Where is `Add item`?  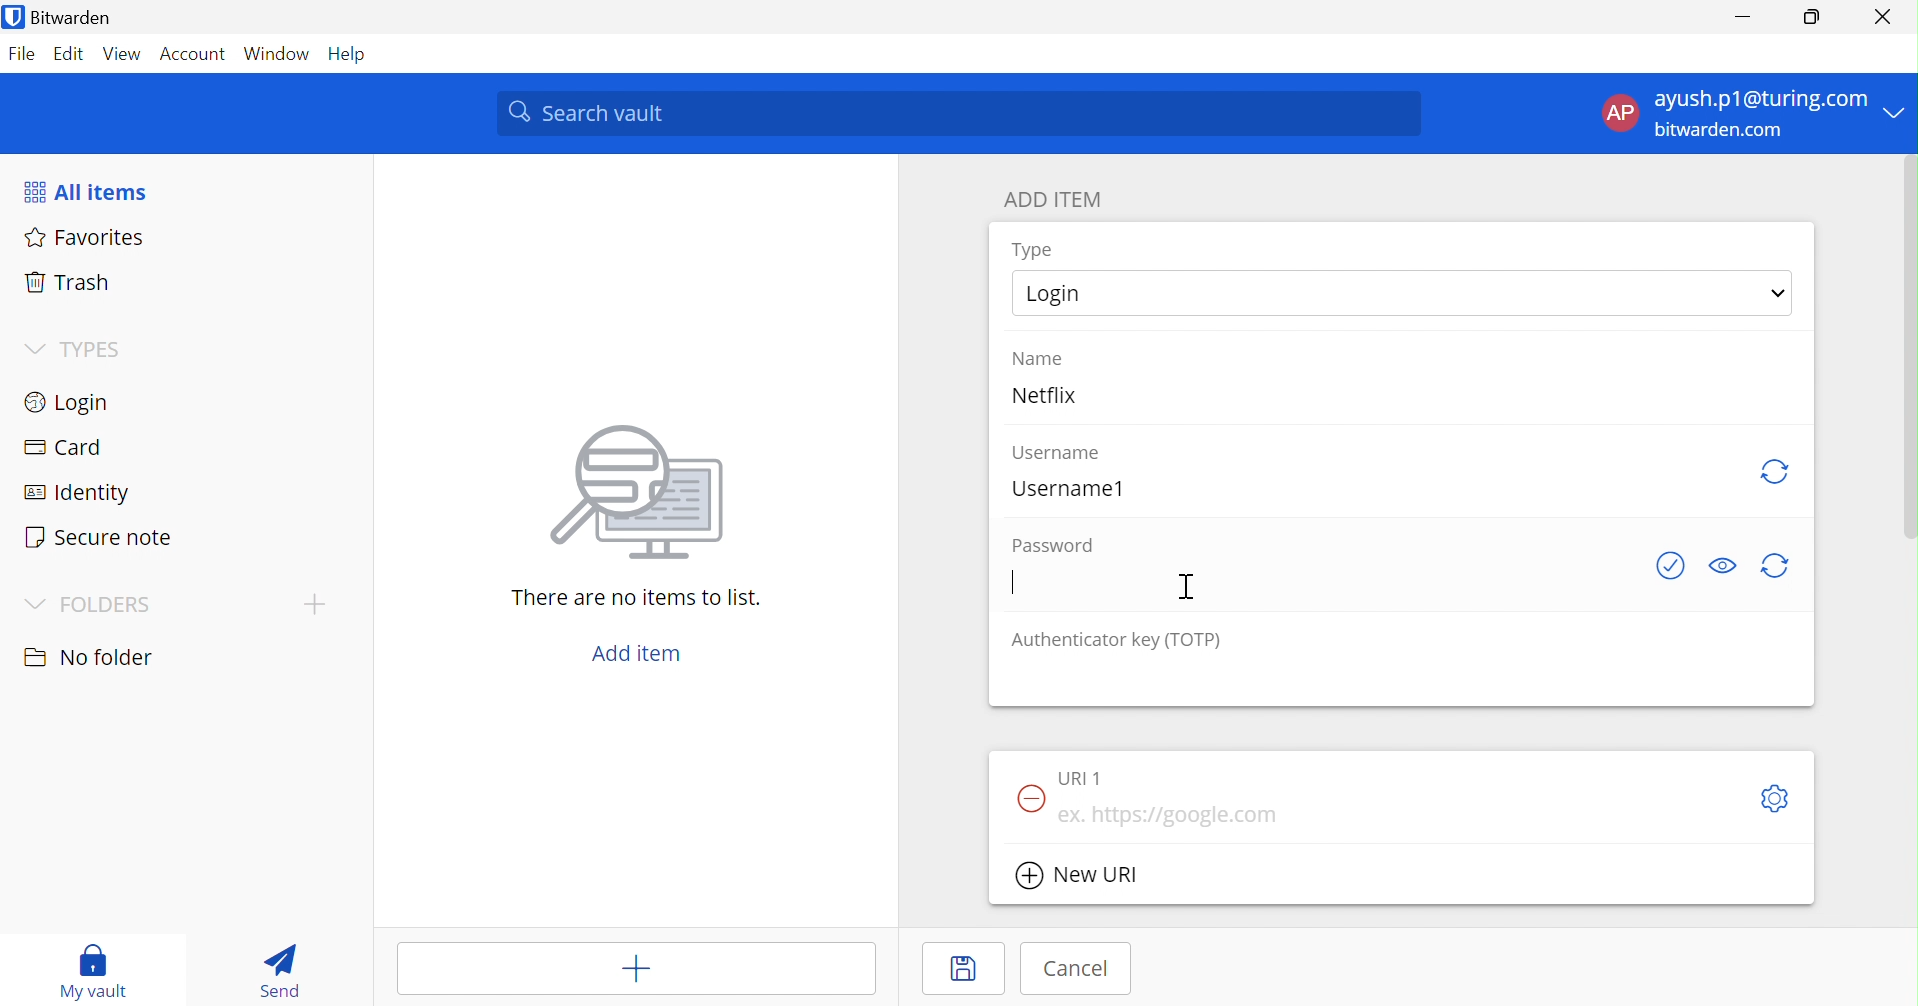 Add item is located at coordinates (640, 653).